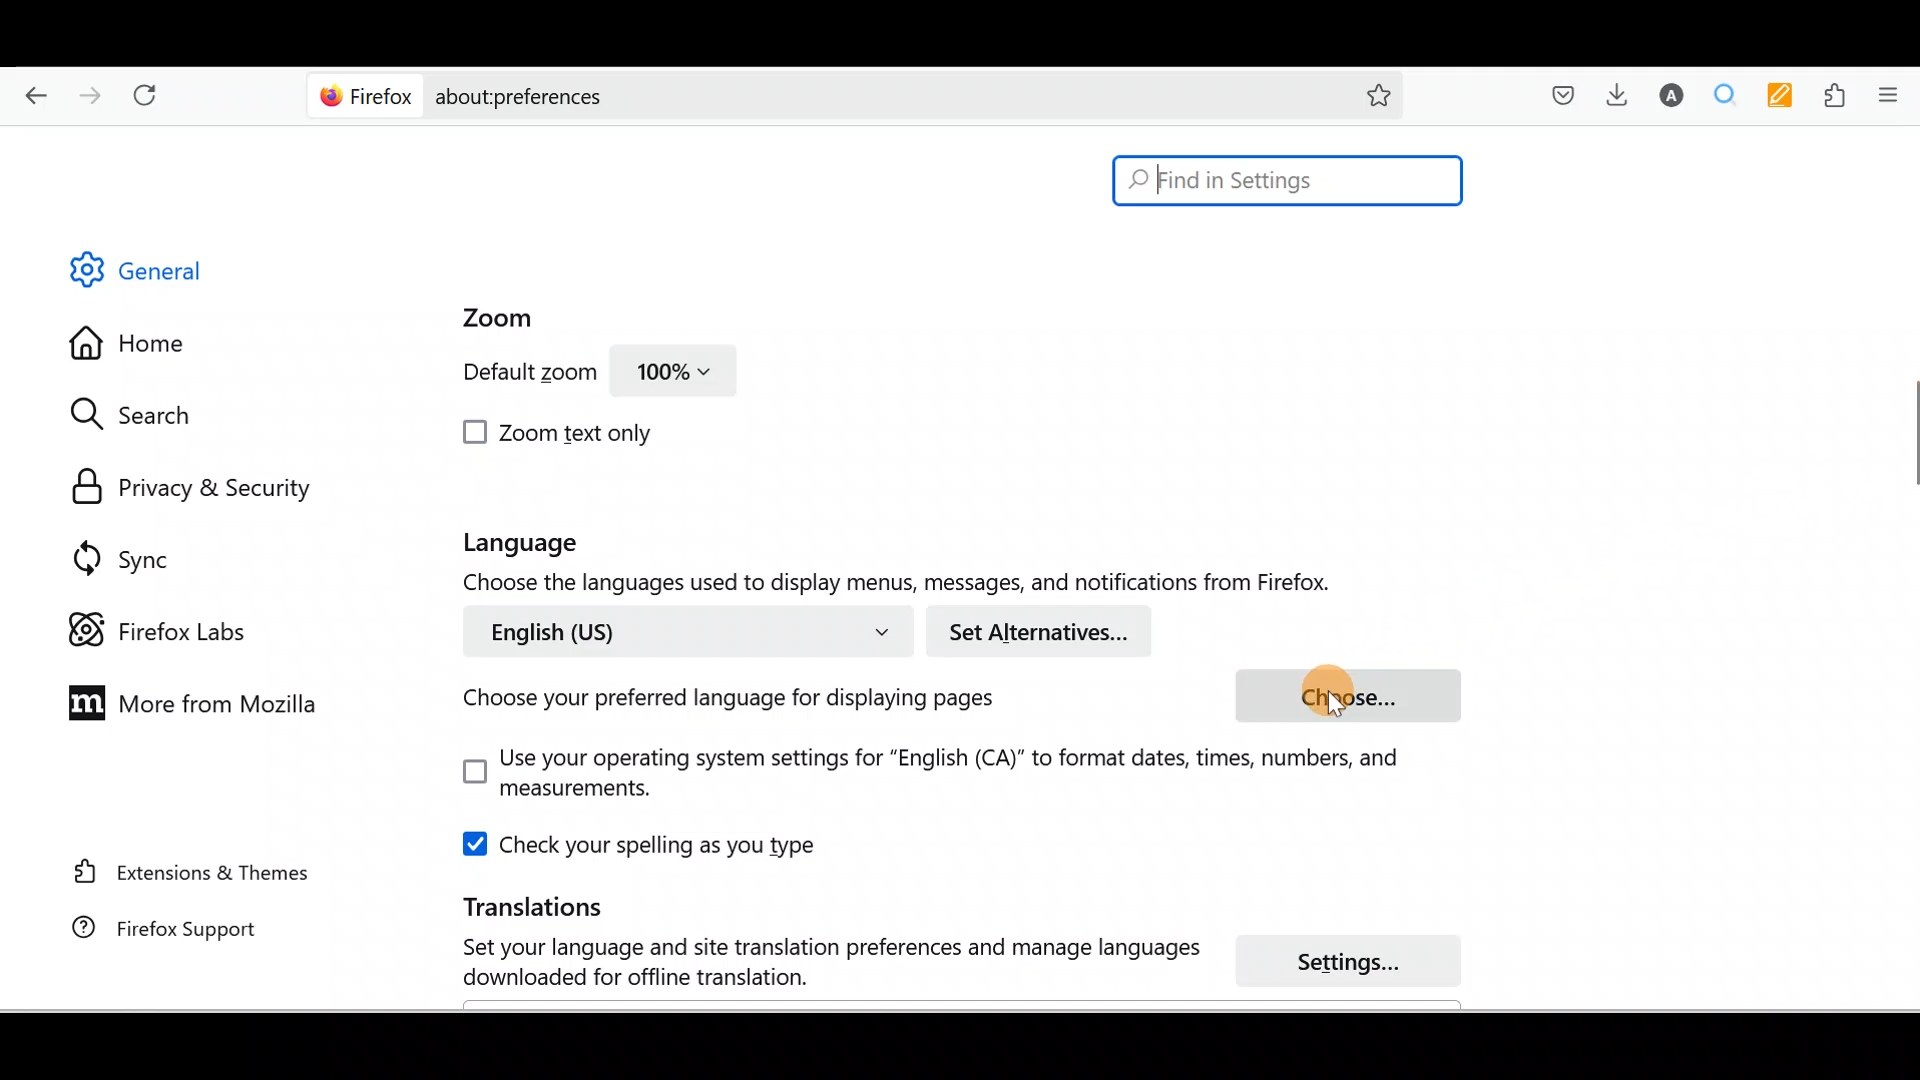  Describe the element at coordinates (164, 631) in the screenshot. I see `Firefox labs` at that location.